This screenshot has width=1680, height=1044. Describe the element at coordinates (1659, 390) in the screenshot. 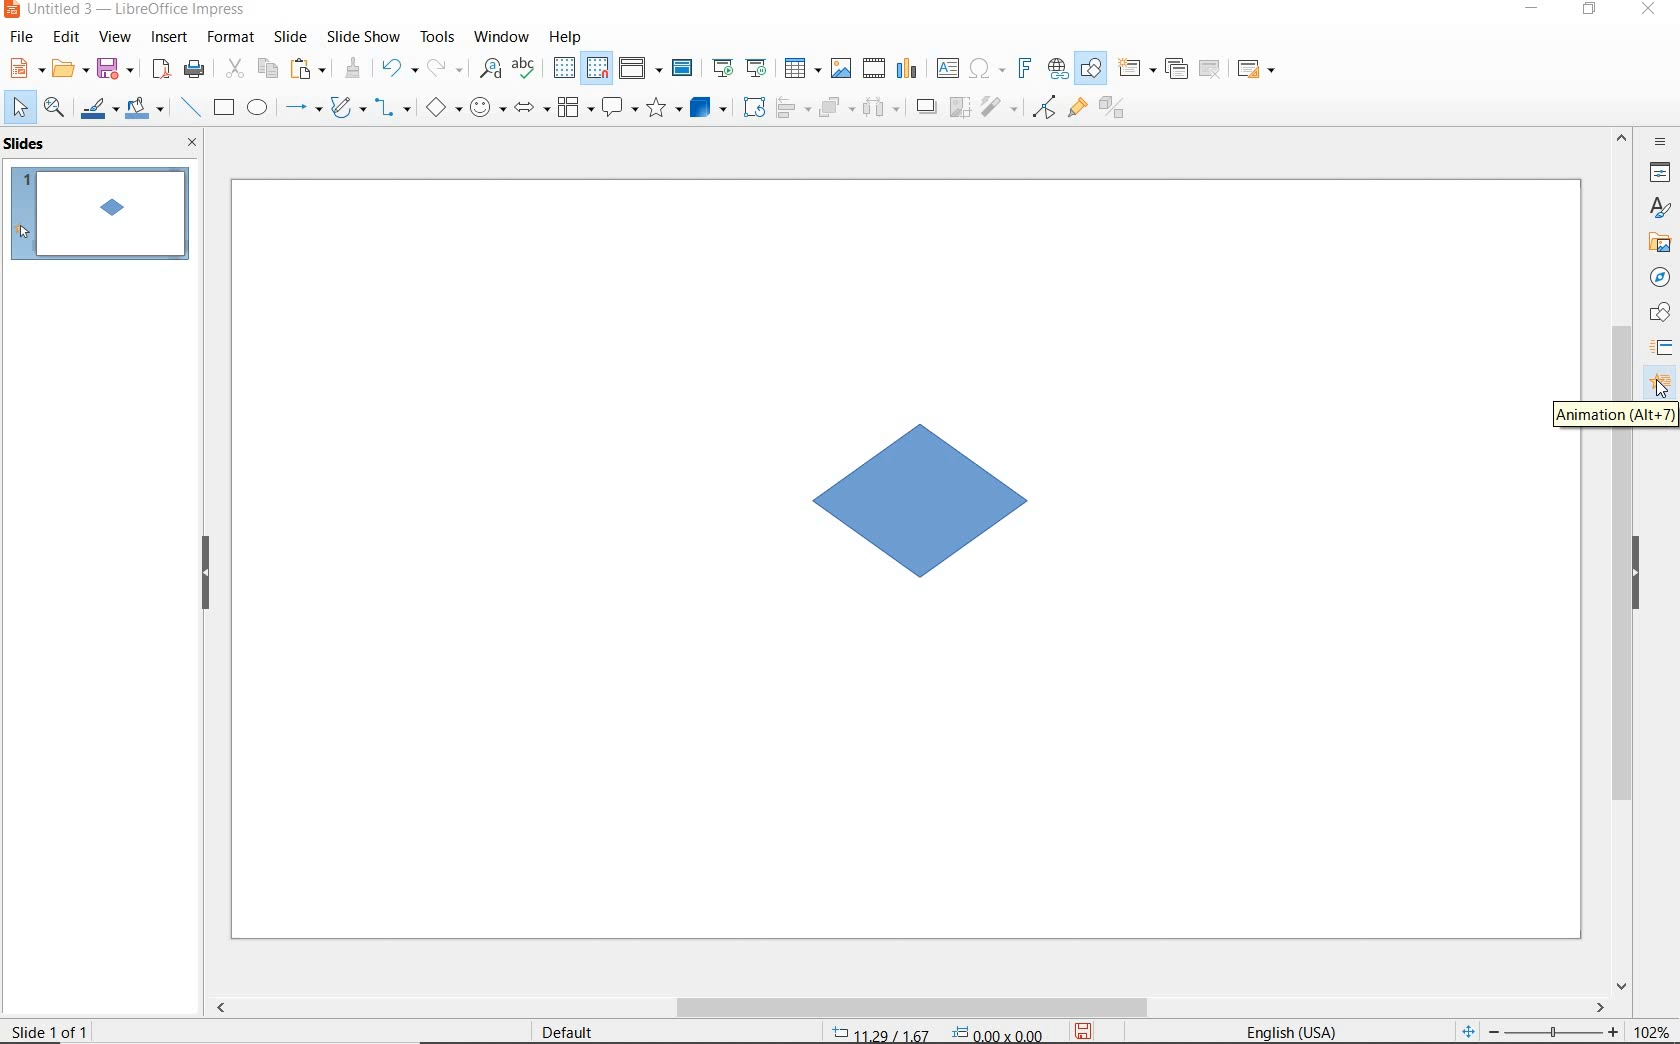

I see `cursor` at that location.